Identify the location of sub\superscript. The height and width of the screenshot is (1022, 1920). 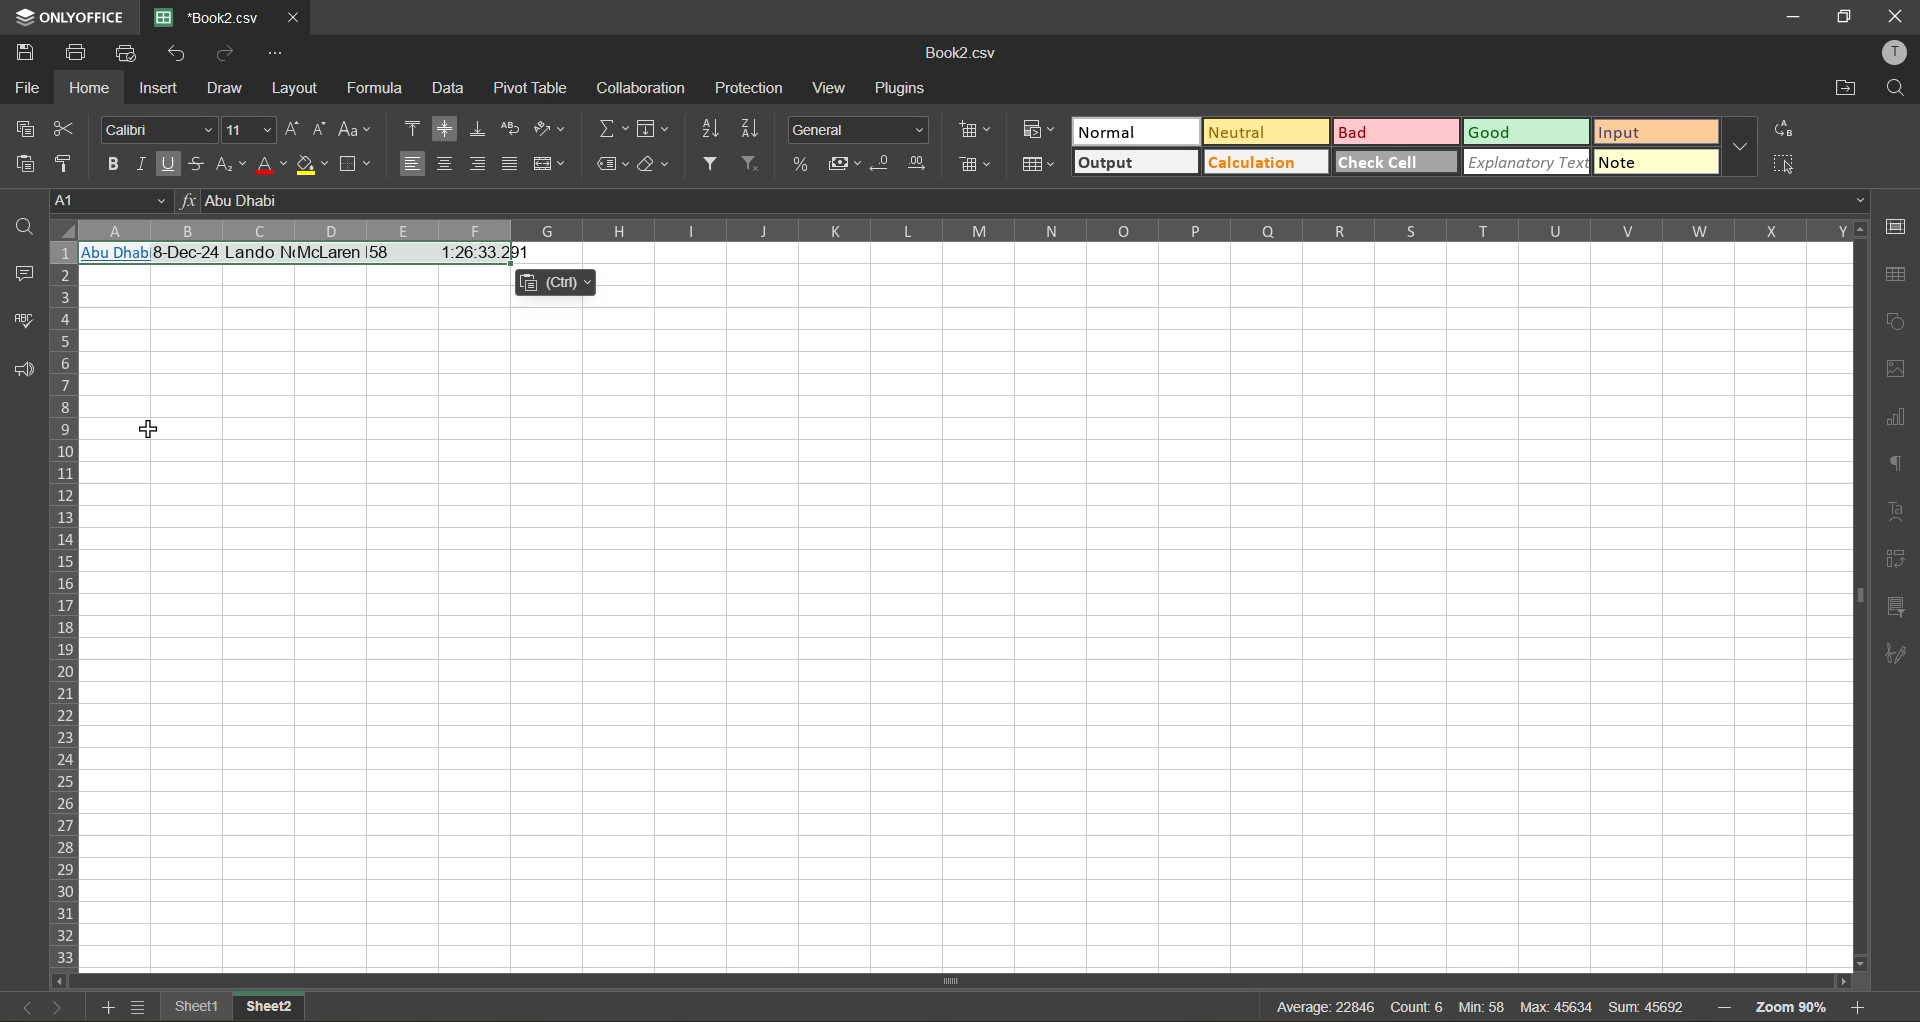
(229, 166).